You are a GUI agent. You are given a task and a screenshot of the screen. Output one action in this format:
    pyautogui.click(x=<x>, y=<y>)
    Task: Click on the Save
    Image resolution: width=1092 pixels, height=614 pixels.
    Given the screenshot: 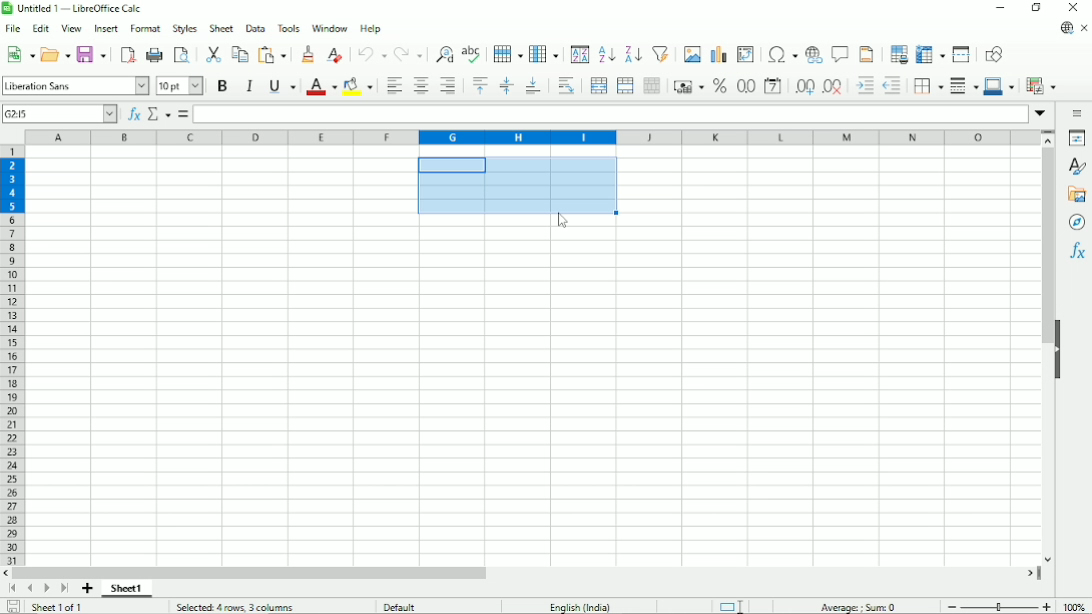 What is the action you would take?
    pyautogui.click(x=12, y=606)
    